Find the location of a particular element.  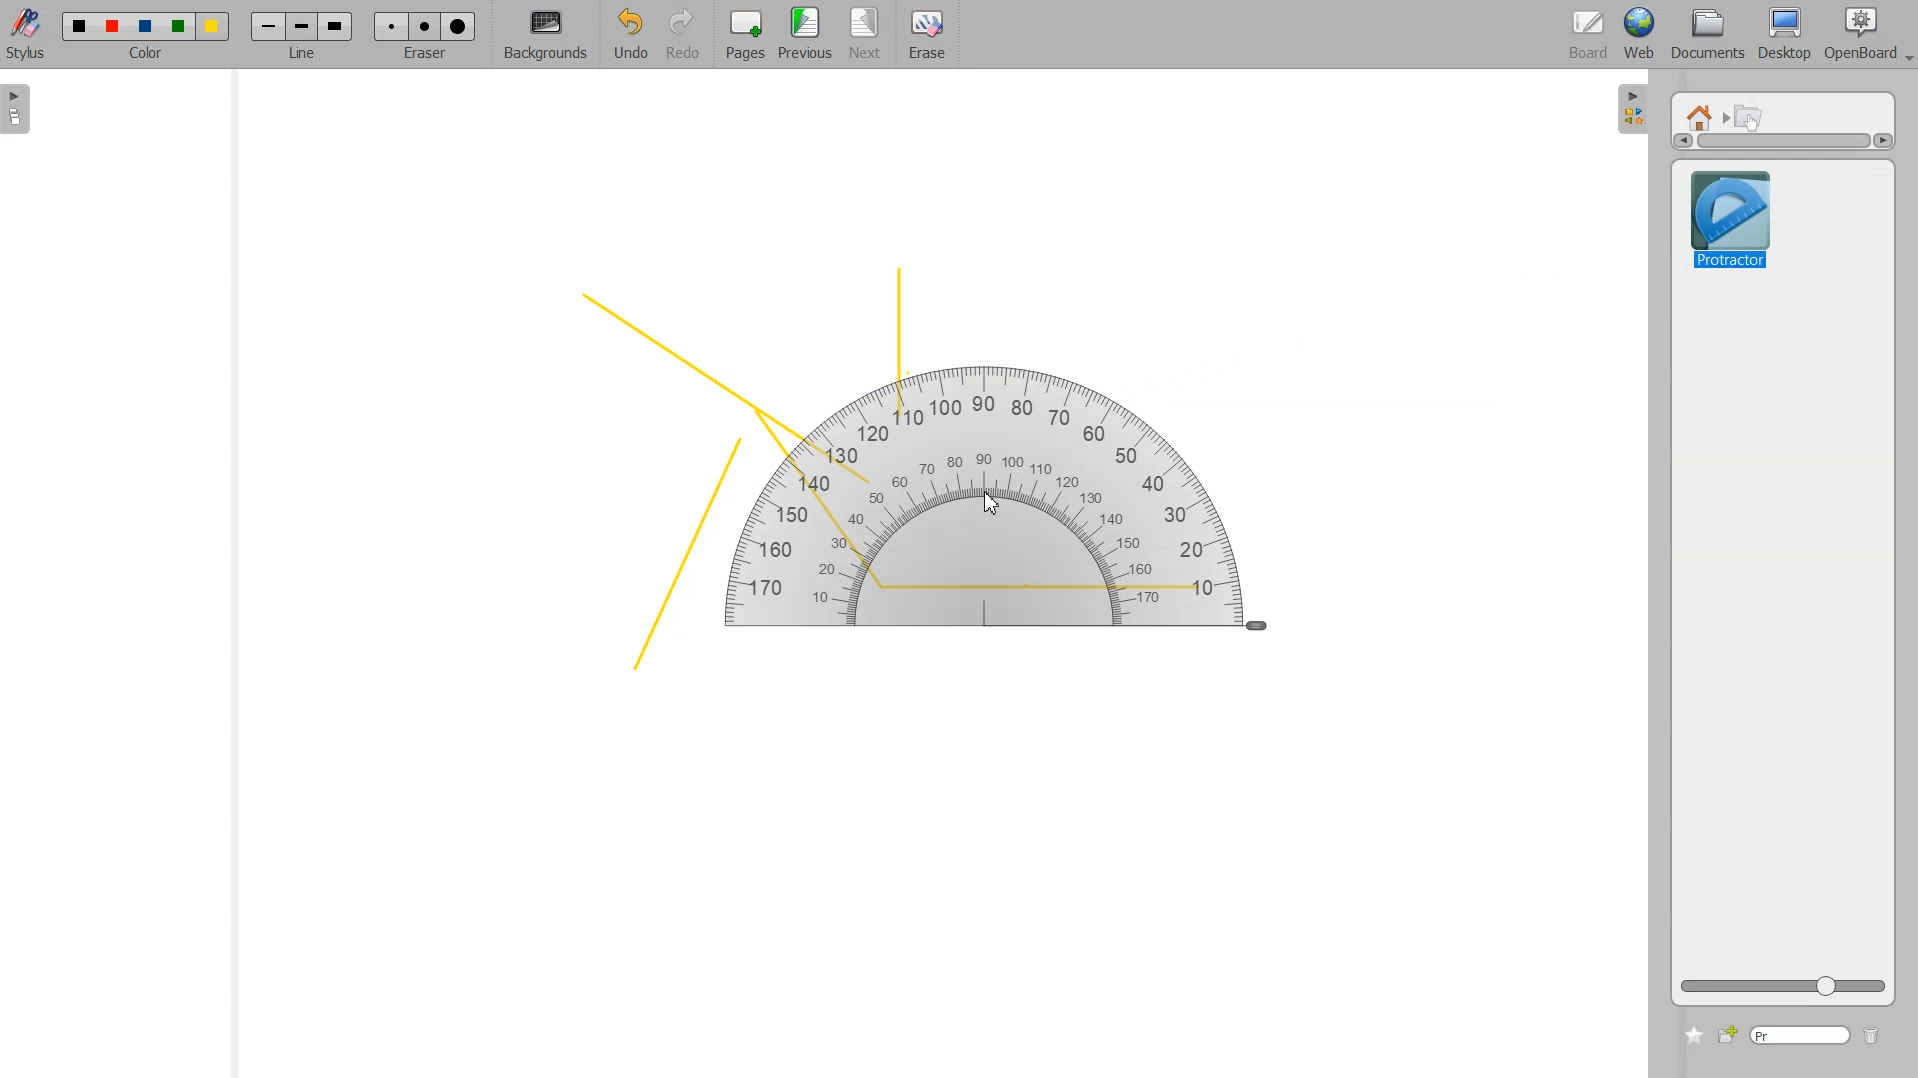

Pages is located at coordinates (743, 36).